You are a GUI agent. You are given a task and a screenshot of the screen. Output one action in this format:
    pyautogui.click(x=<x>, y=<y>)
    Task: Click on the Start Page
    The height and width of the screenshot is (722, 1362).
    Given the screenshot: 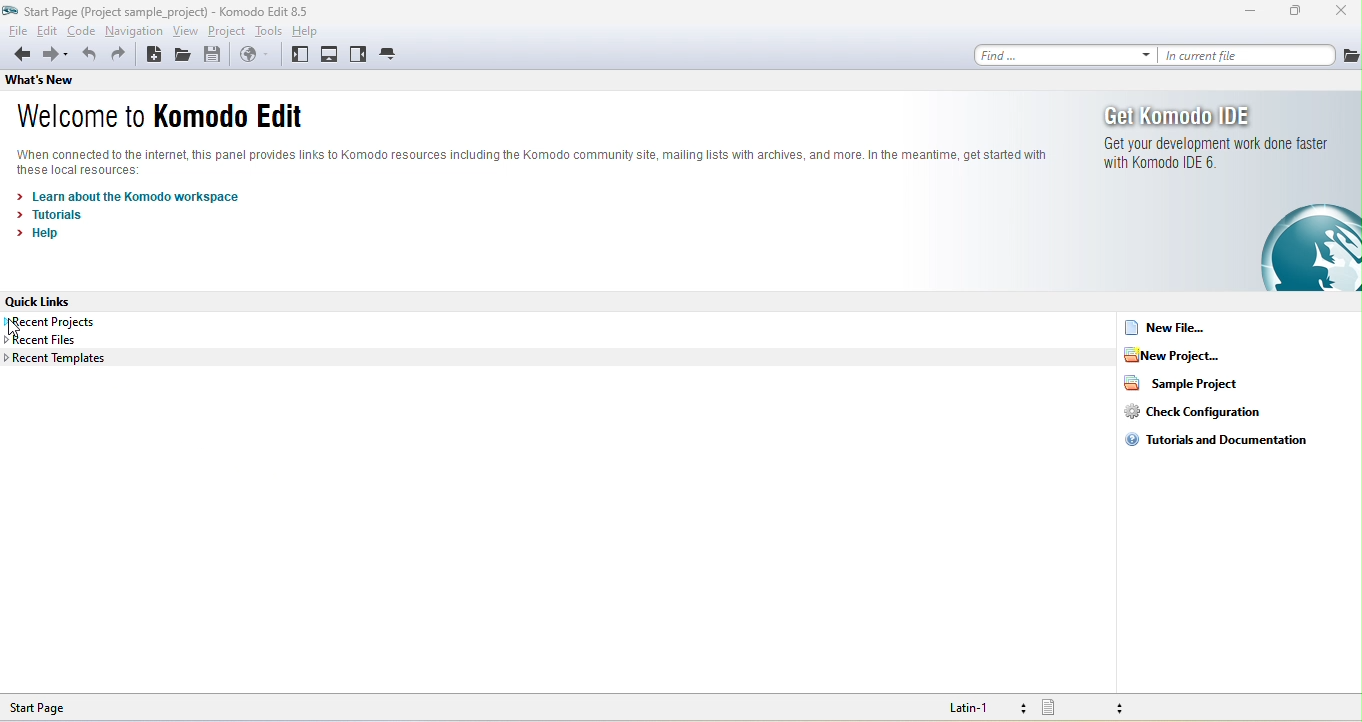 What is the action you would take?
    pyautogui.click(x=56, y=706)
    